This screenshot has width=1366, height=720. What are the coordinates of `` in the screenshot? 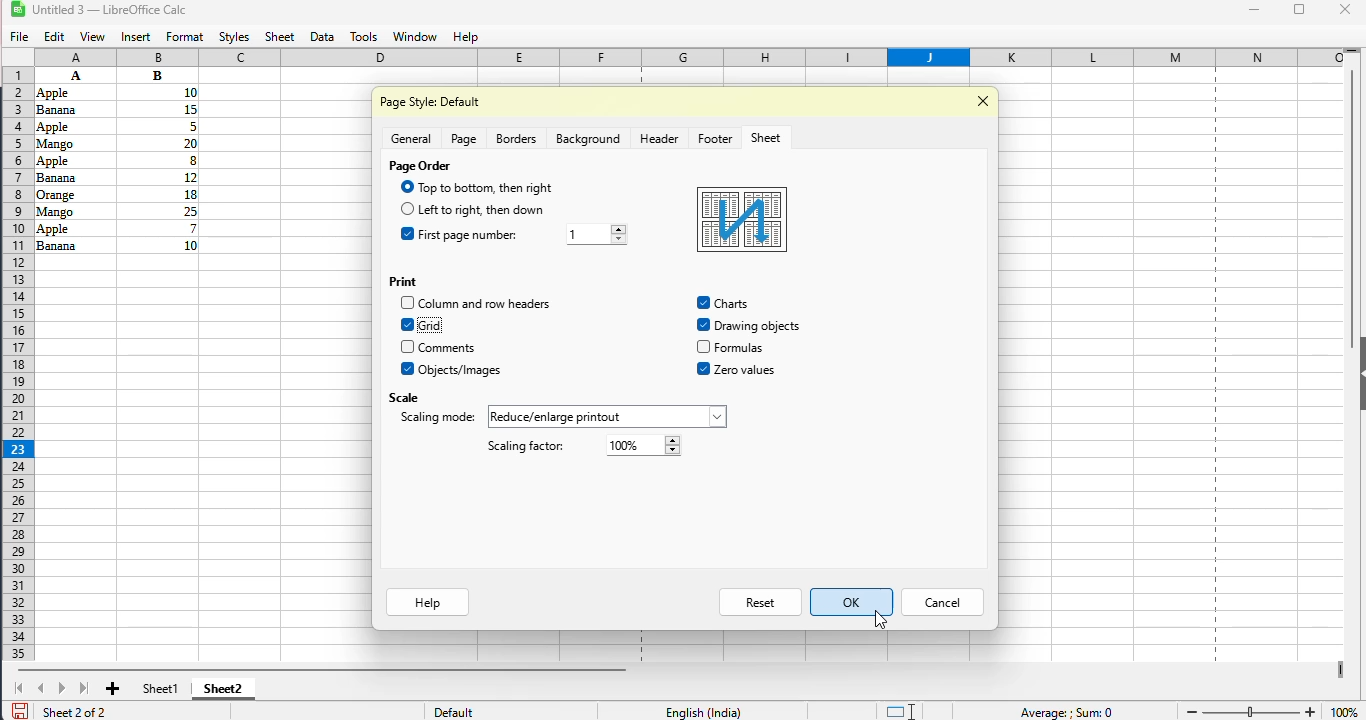 It's located at (160, 228).